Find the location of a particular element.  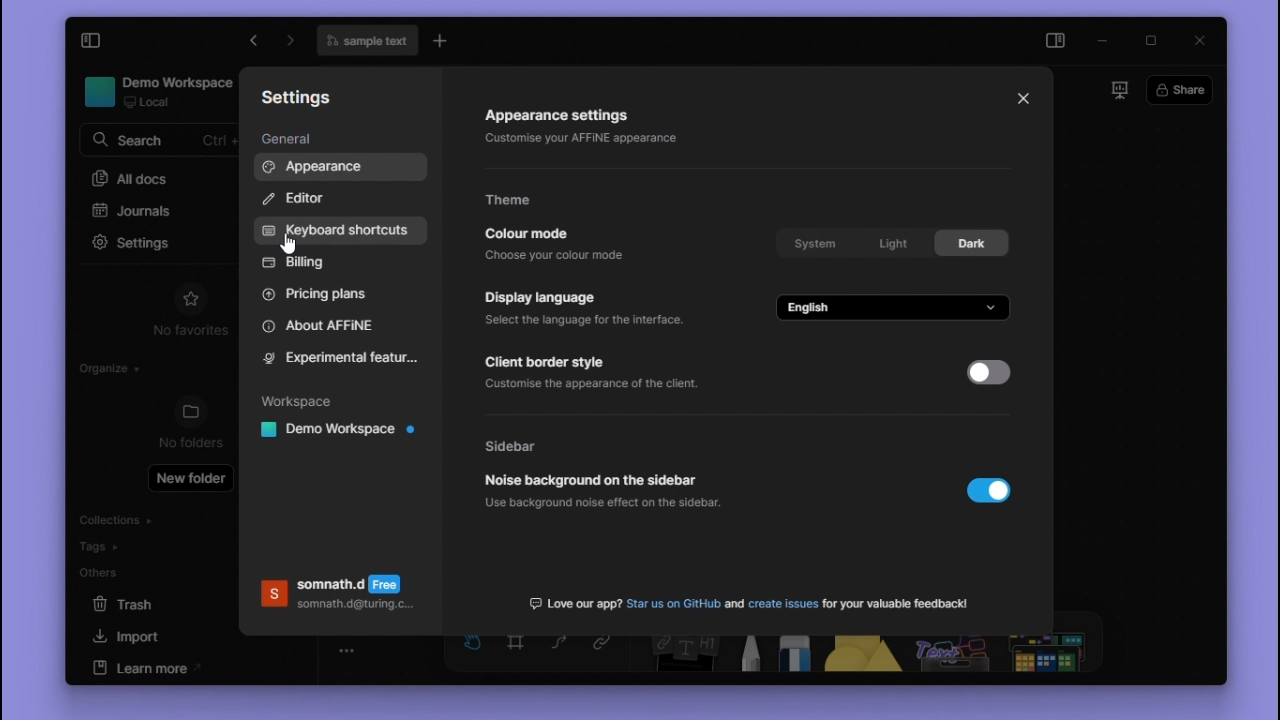

Account is located at coordinates (339, 598).